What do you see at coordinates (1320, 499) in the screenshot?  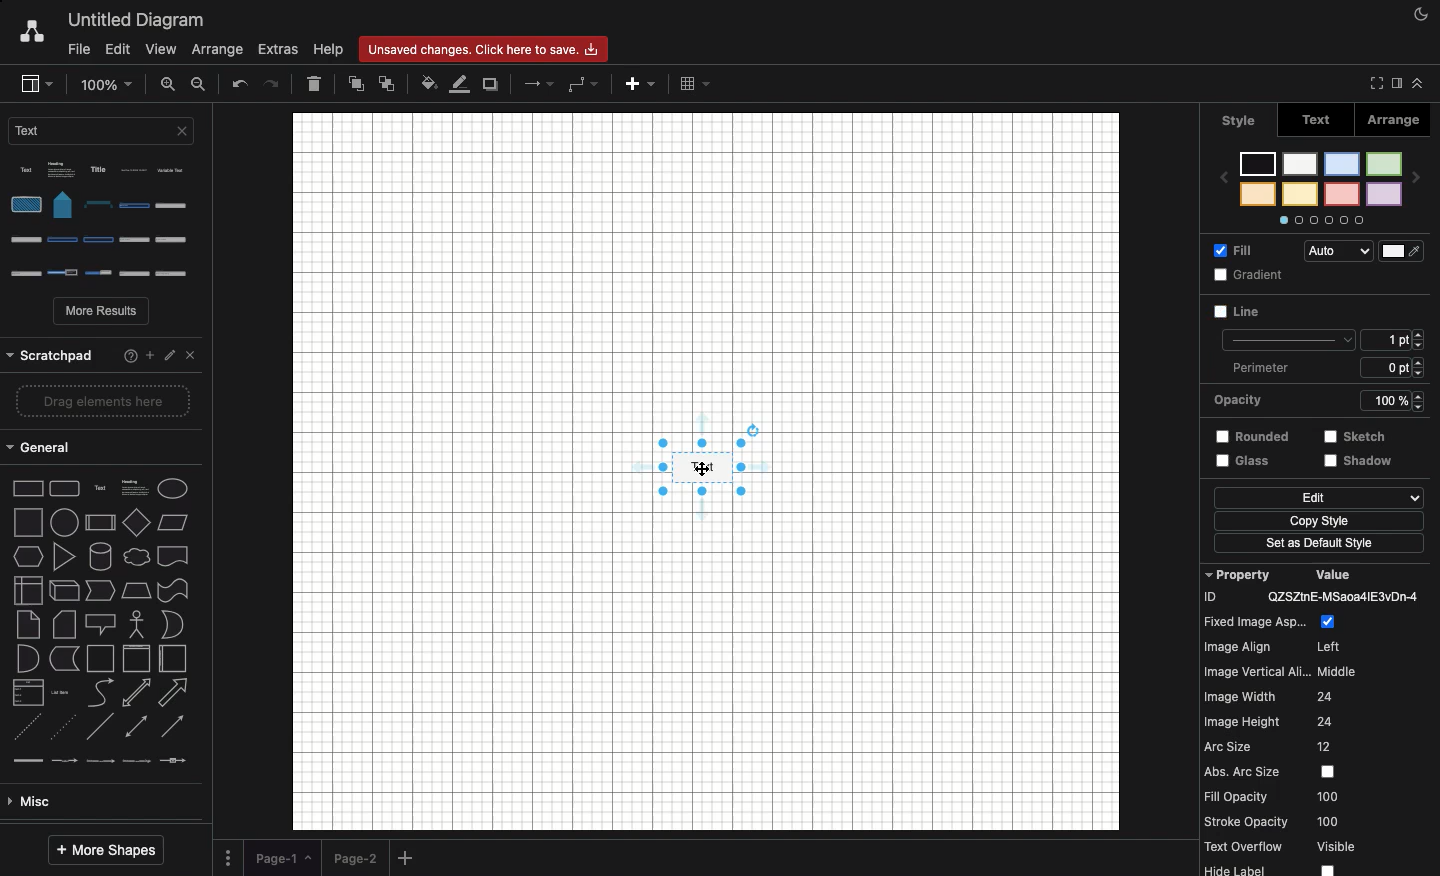 I see `Copy style` at bounding box center [1320, 499].